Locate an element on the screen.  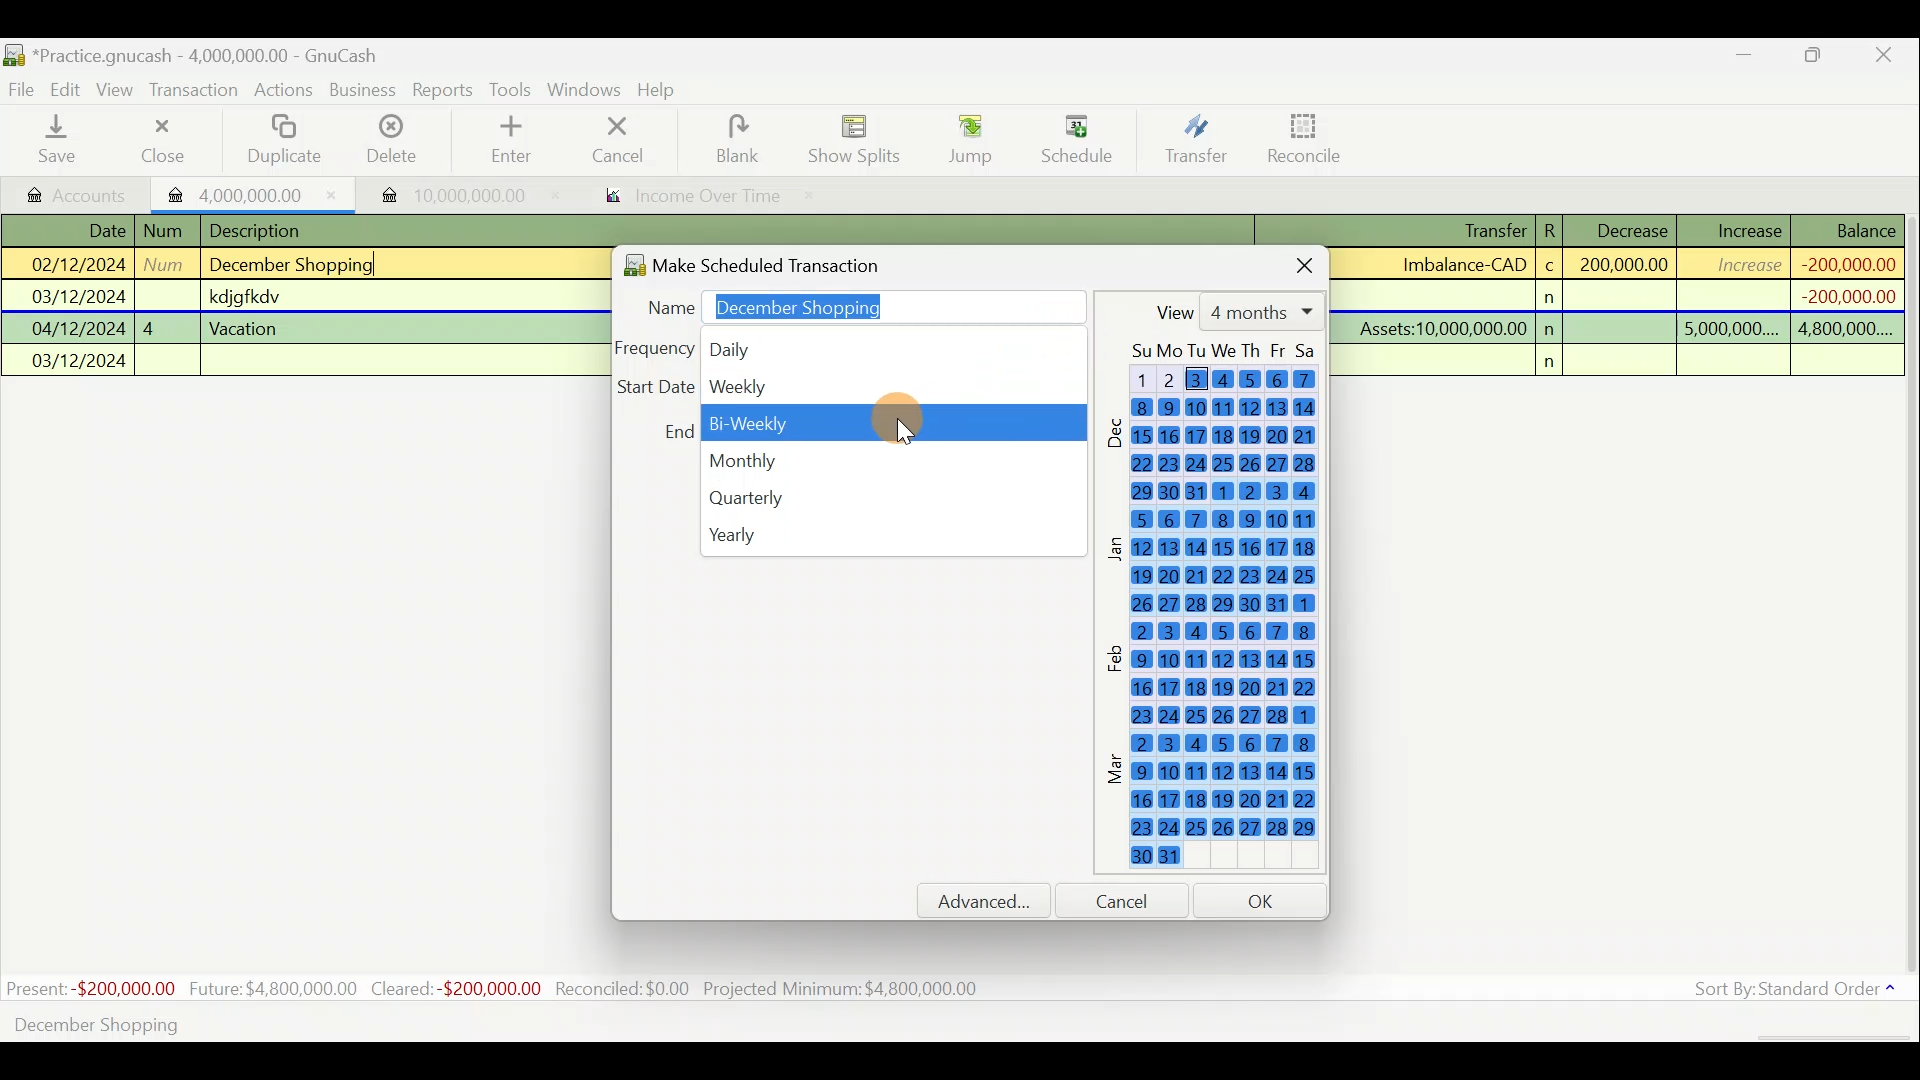
Monthly is located at coordinates (889, 458).